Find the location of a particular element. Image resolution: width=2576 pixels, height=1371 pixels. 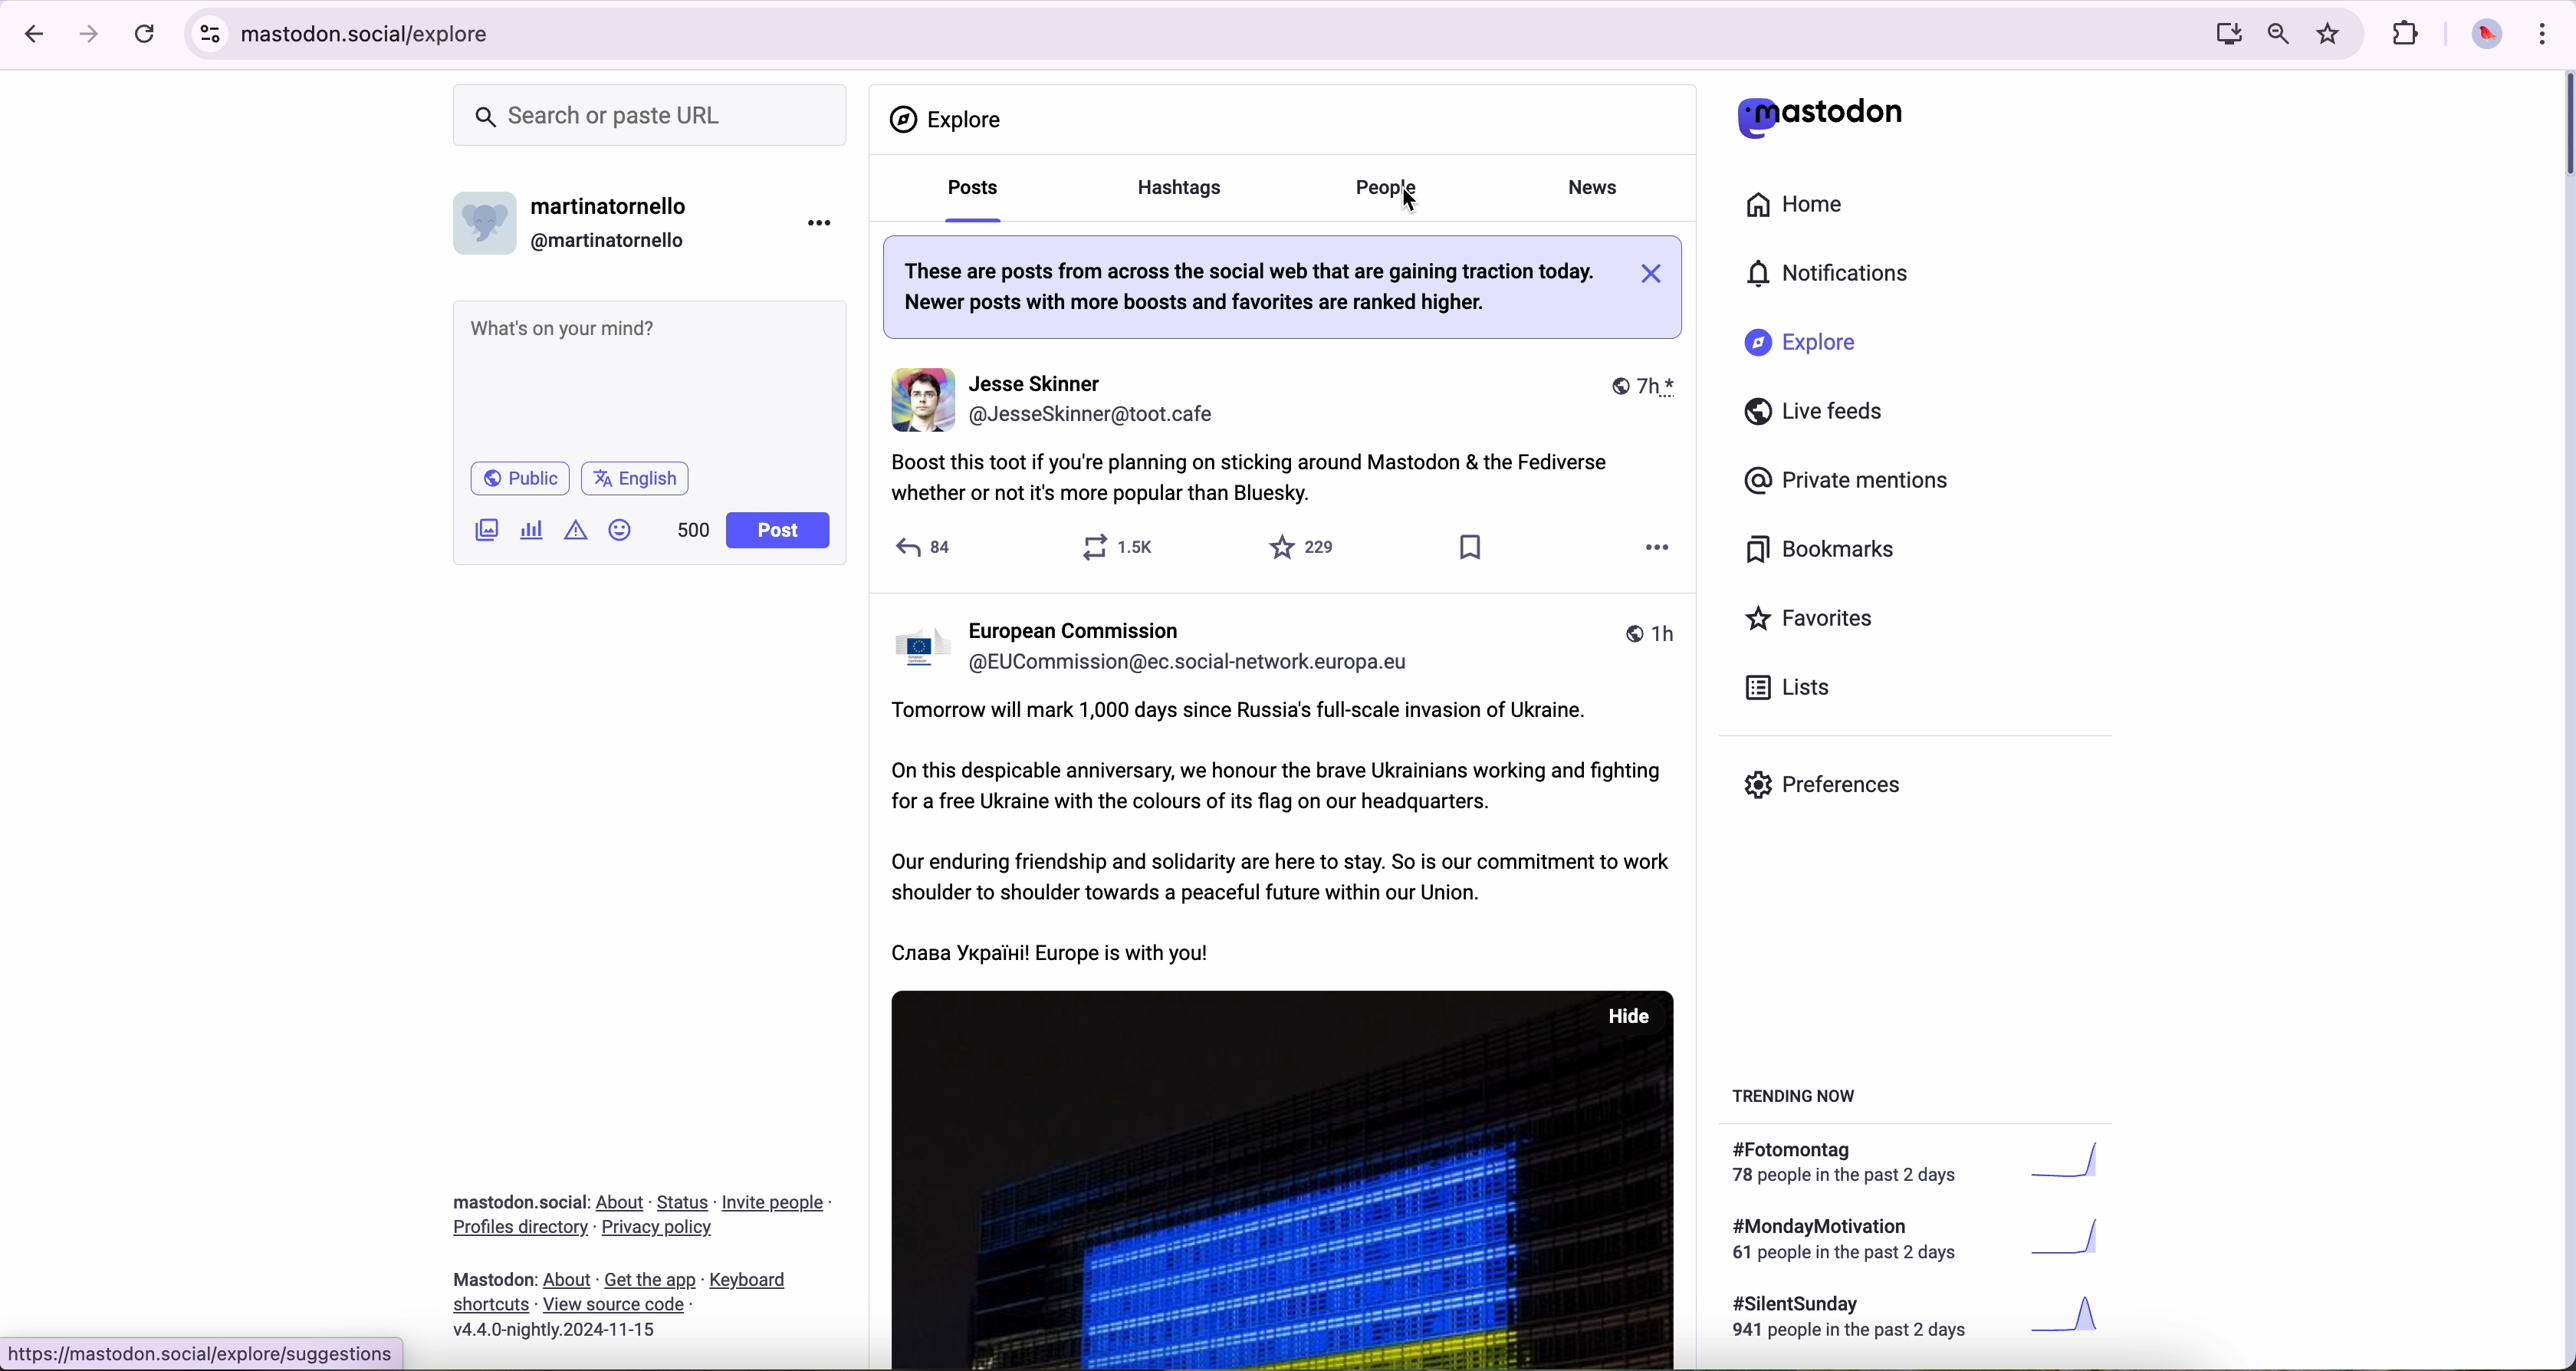

click on people is located at coordinates (1391, 191).